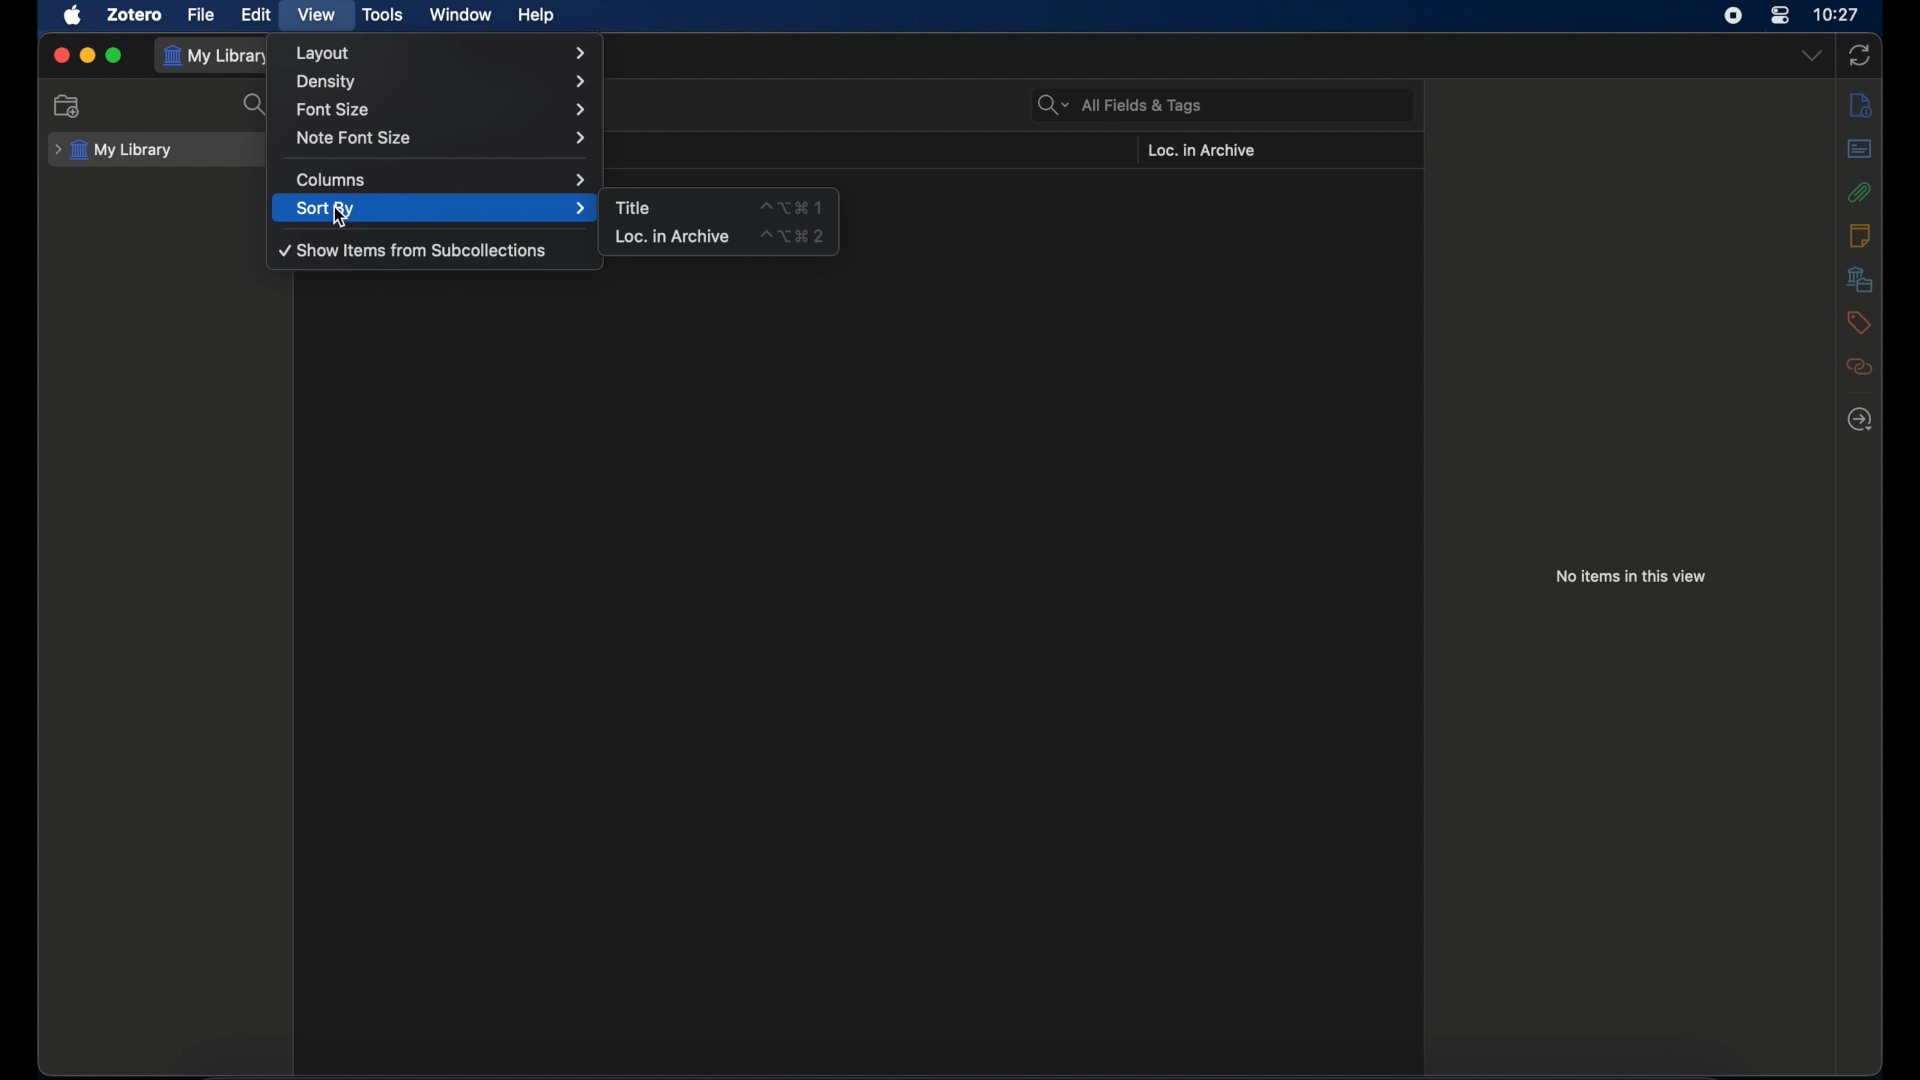 The width and height of the screenshot is (1920, 1080). Describe the element at coordinates (794, 238) in the screenshot. I see `shortcut` at that location.